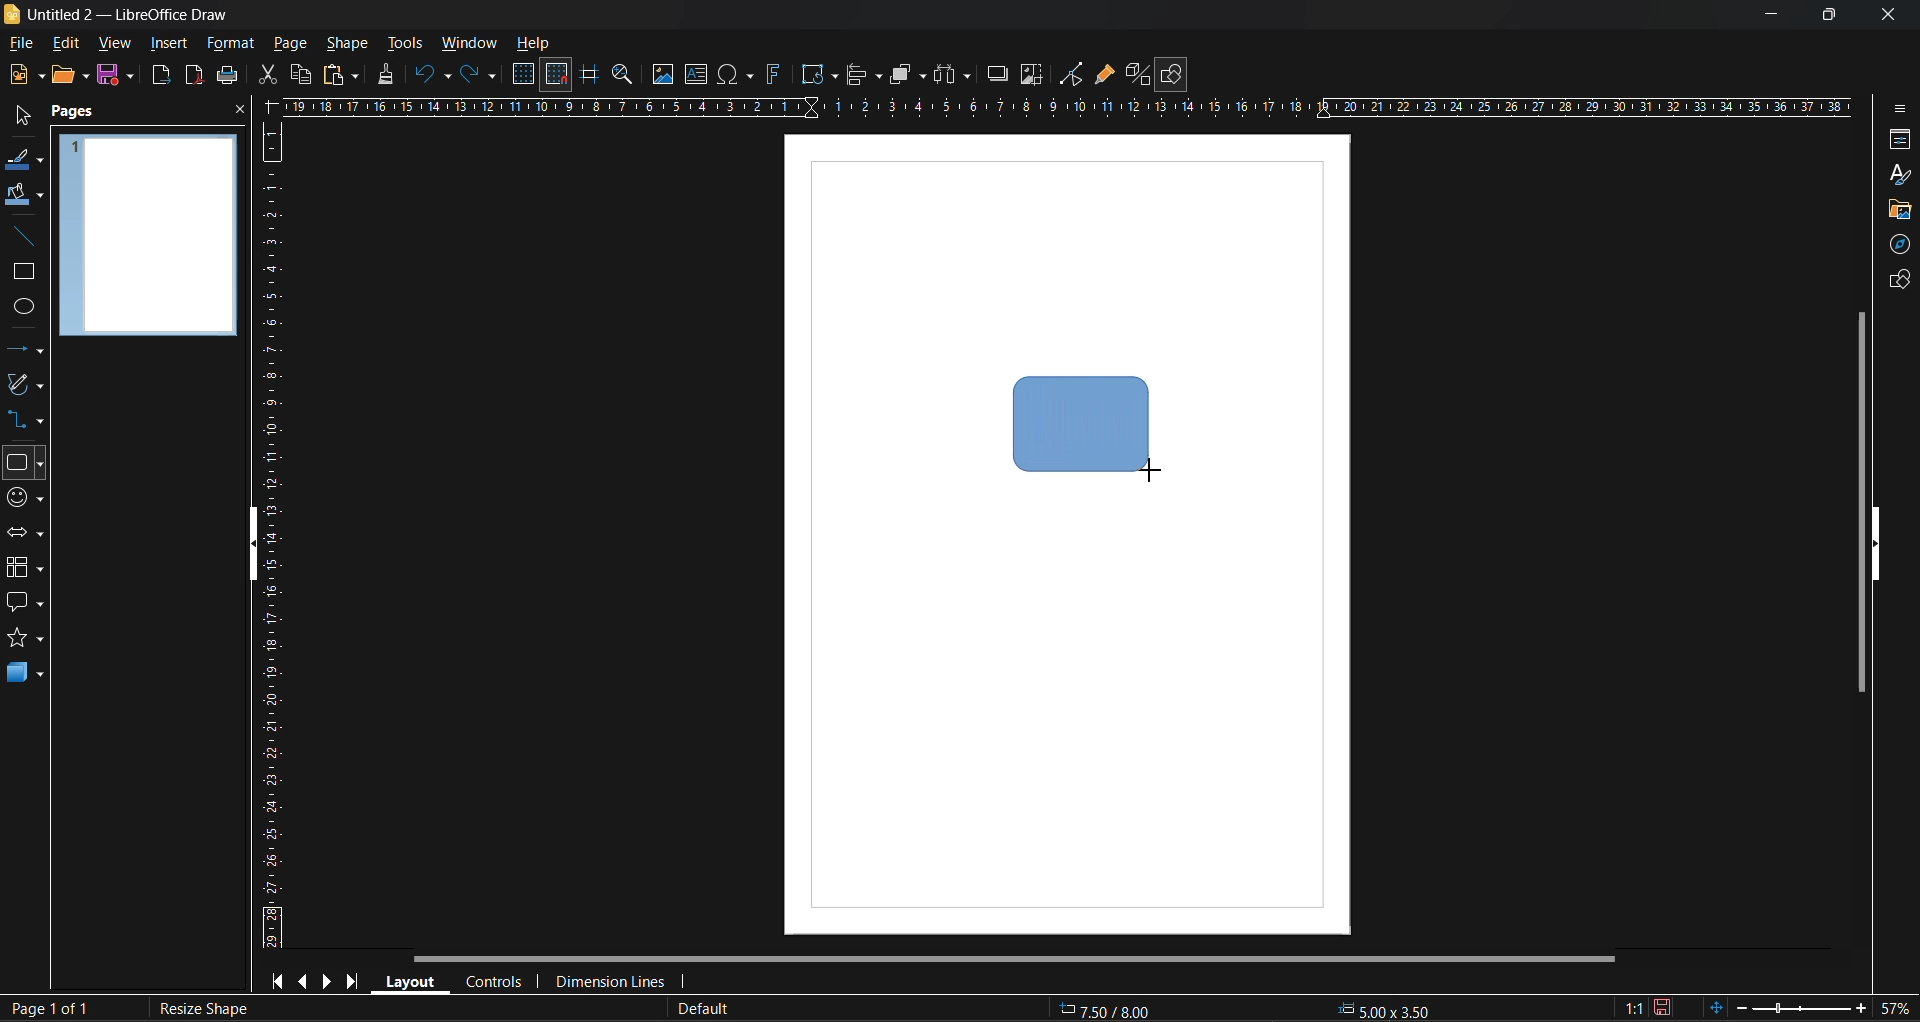 The image size is (1920, 1022). Describe the element at coordinates (1012, 961) in the screenshot. I see `horizontal scroll bar` at that location.